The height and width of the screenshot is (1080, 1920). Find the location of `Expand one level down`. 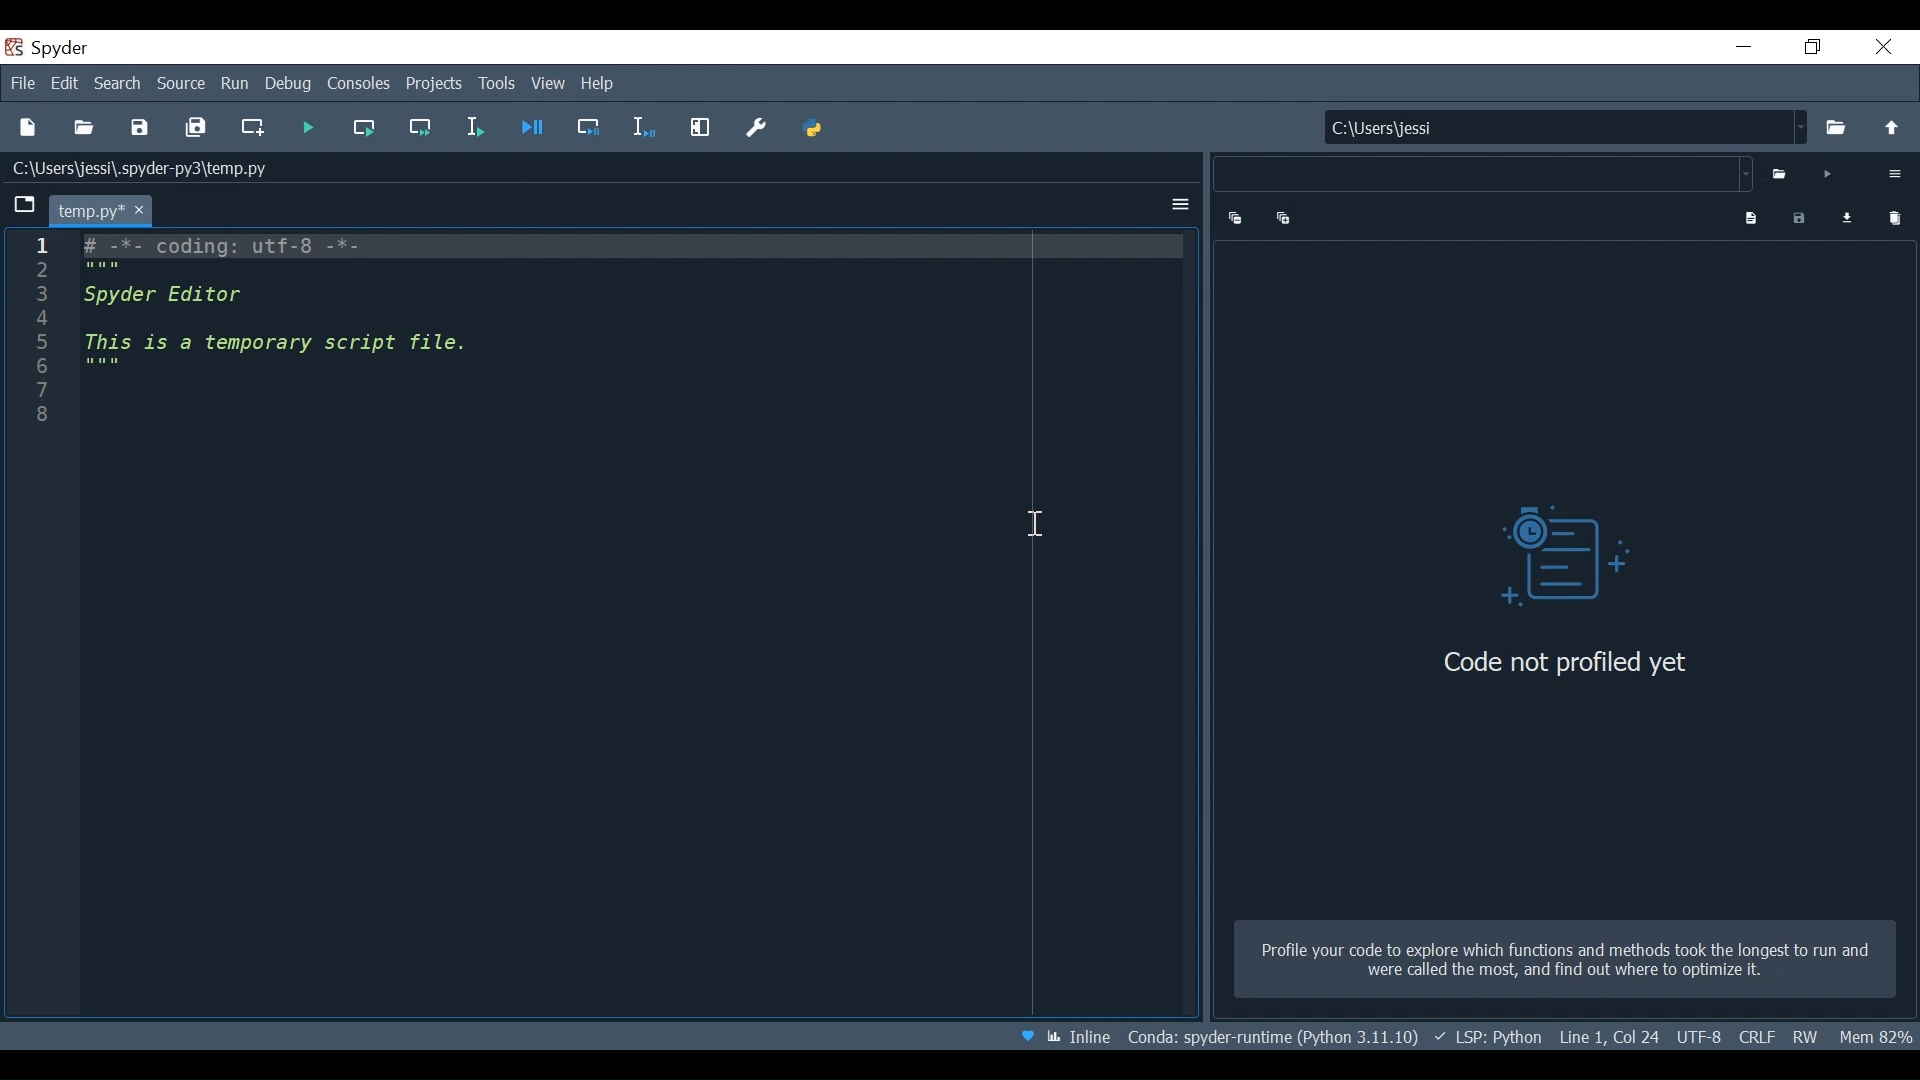

Expand one level down is located at coordinates (1281, 218).